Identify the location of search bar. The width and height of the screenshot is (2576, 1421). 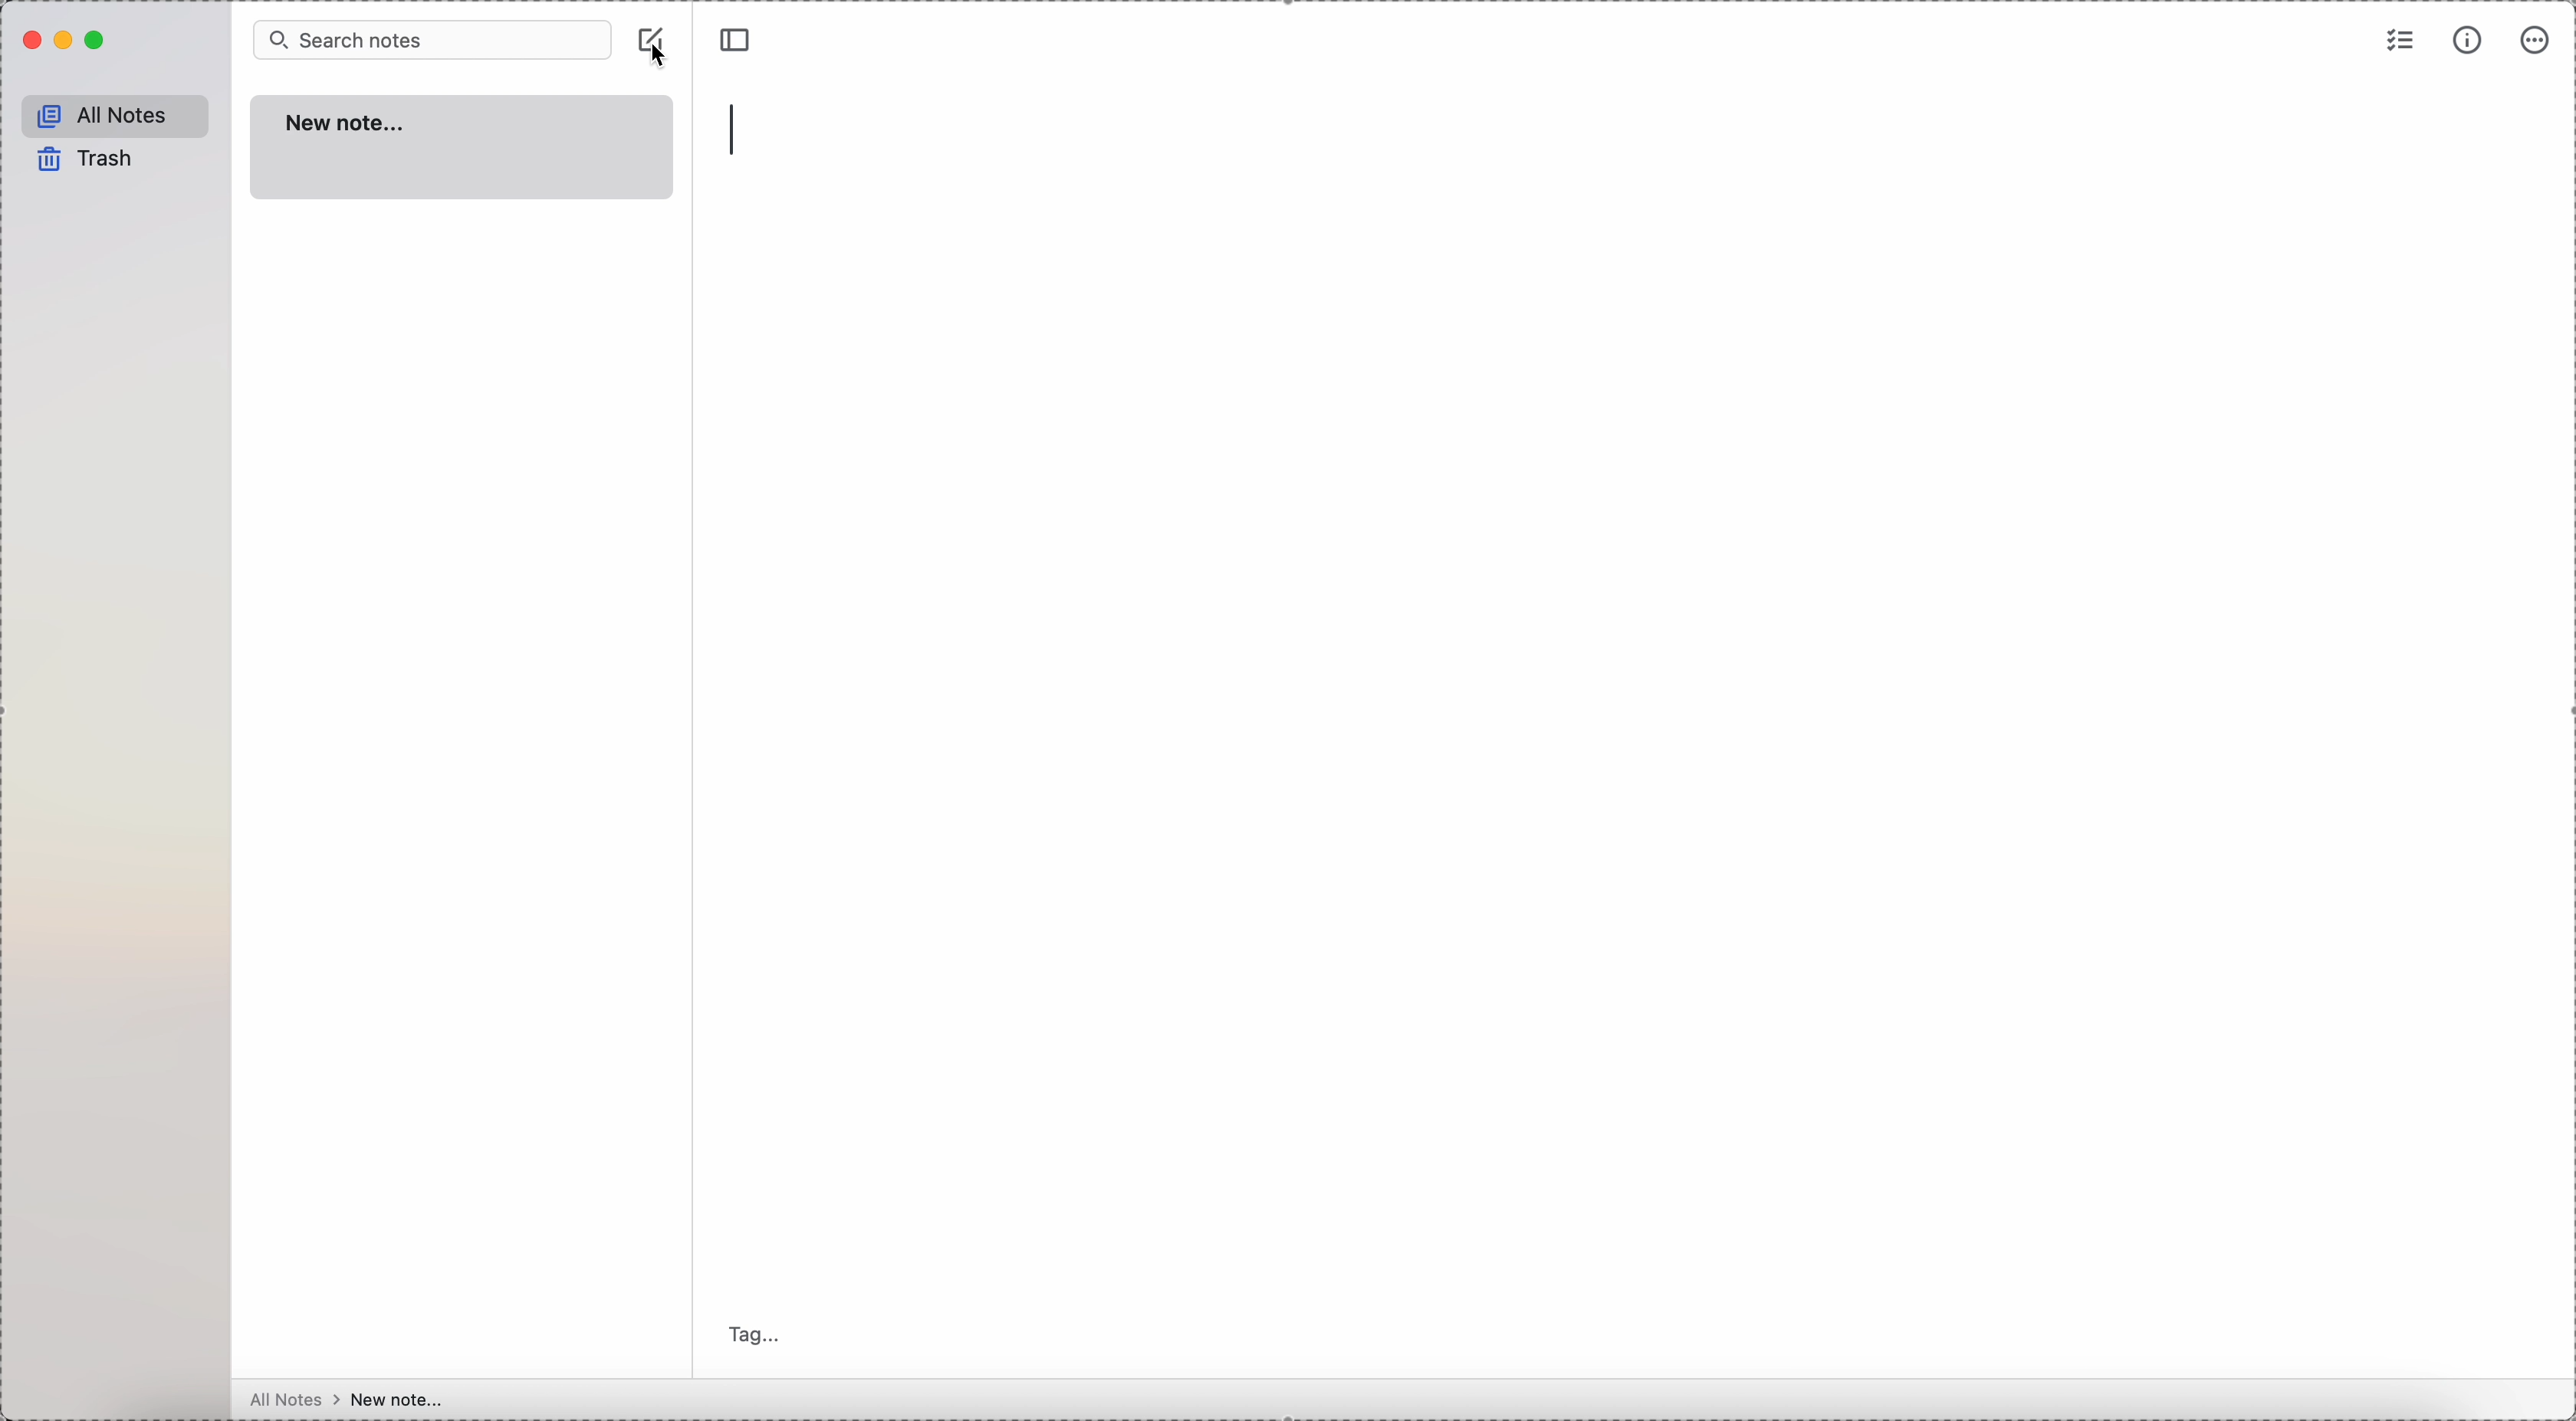
(430, 41).